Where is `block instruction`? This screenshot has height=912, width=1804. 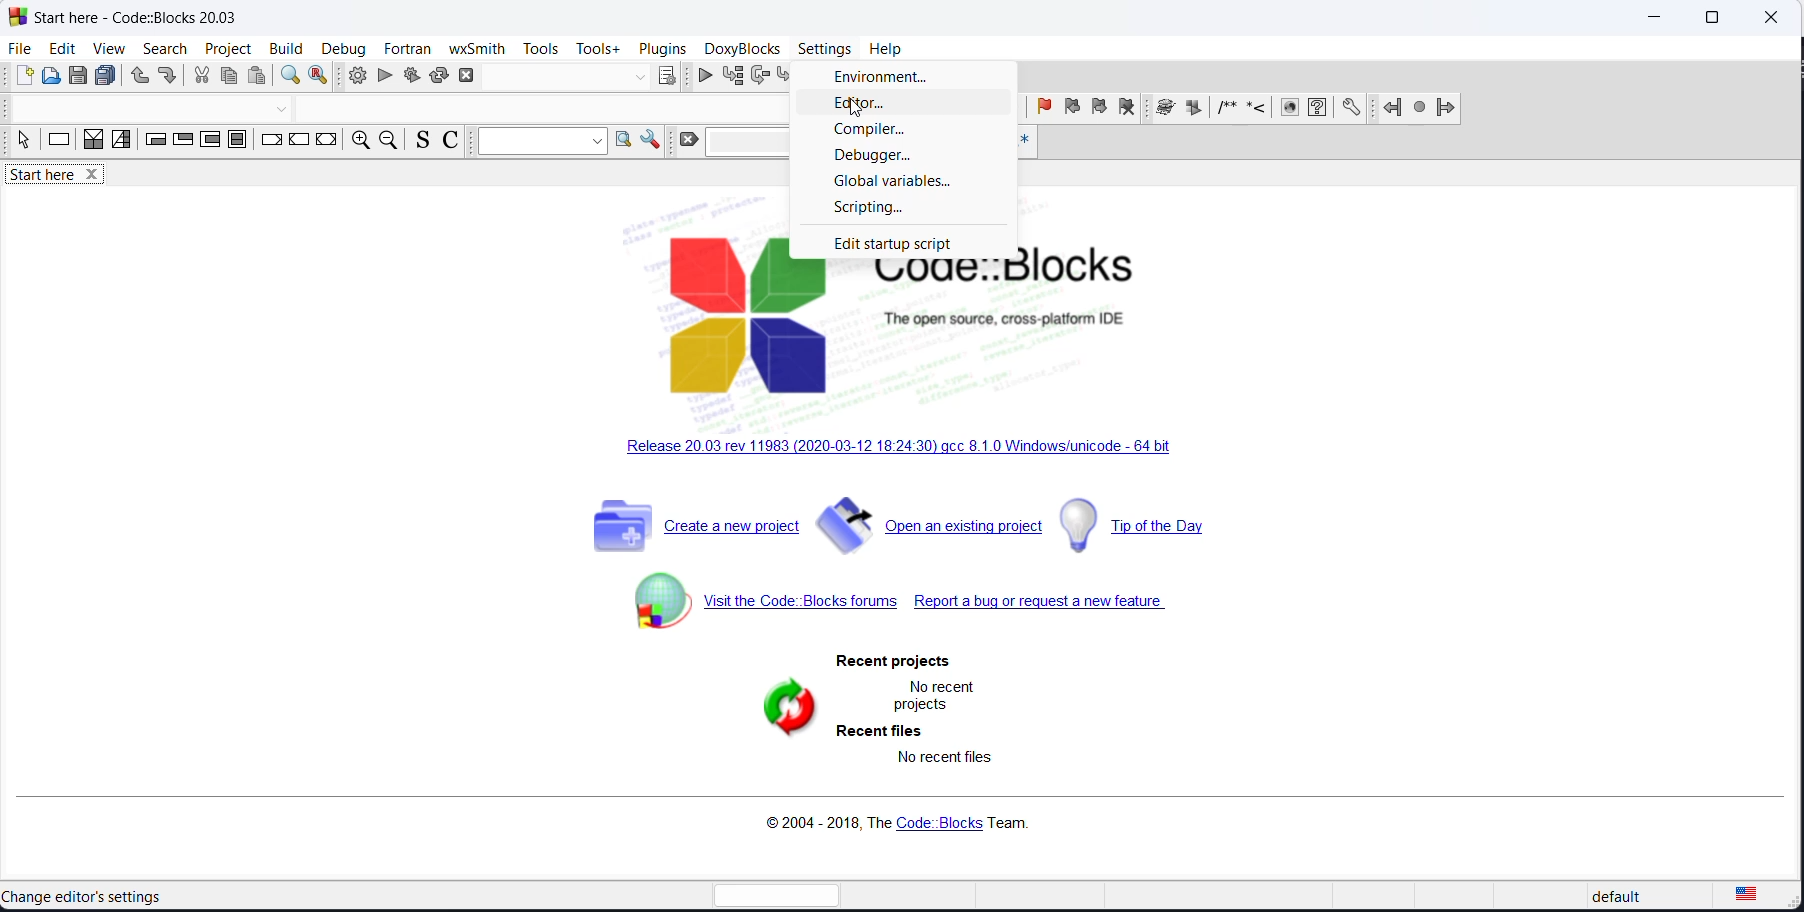
block instruction is located at coordinates (236, 141).